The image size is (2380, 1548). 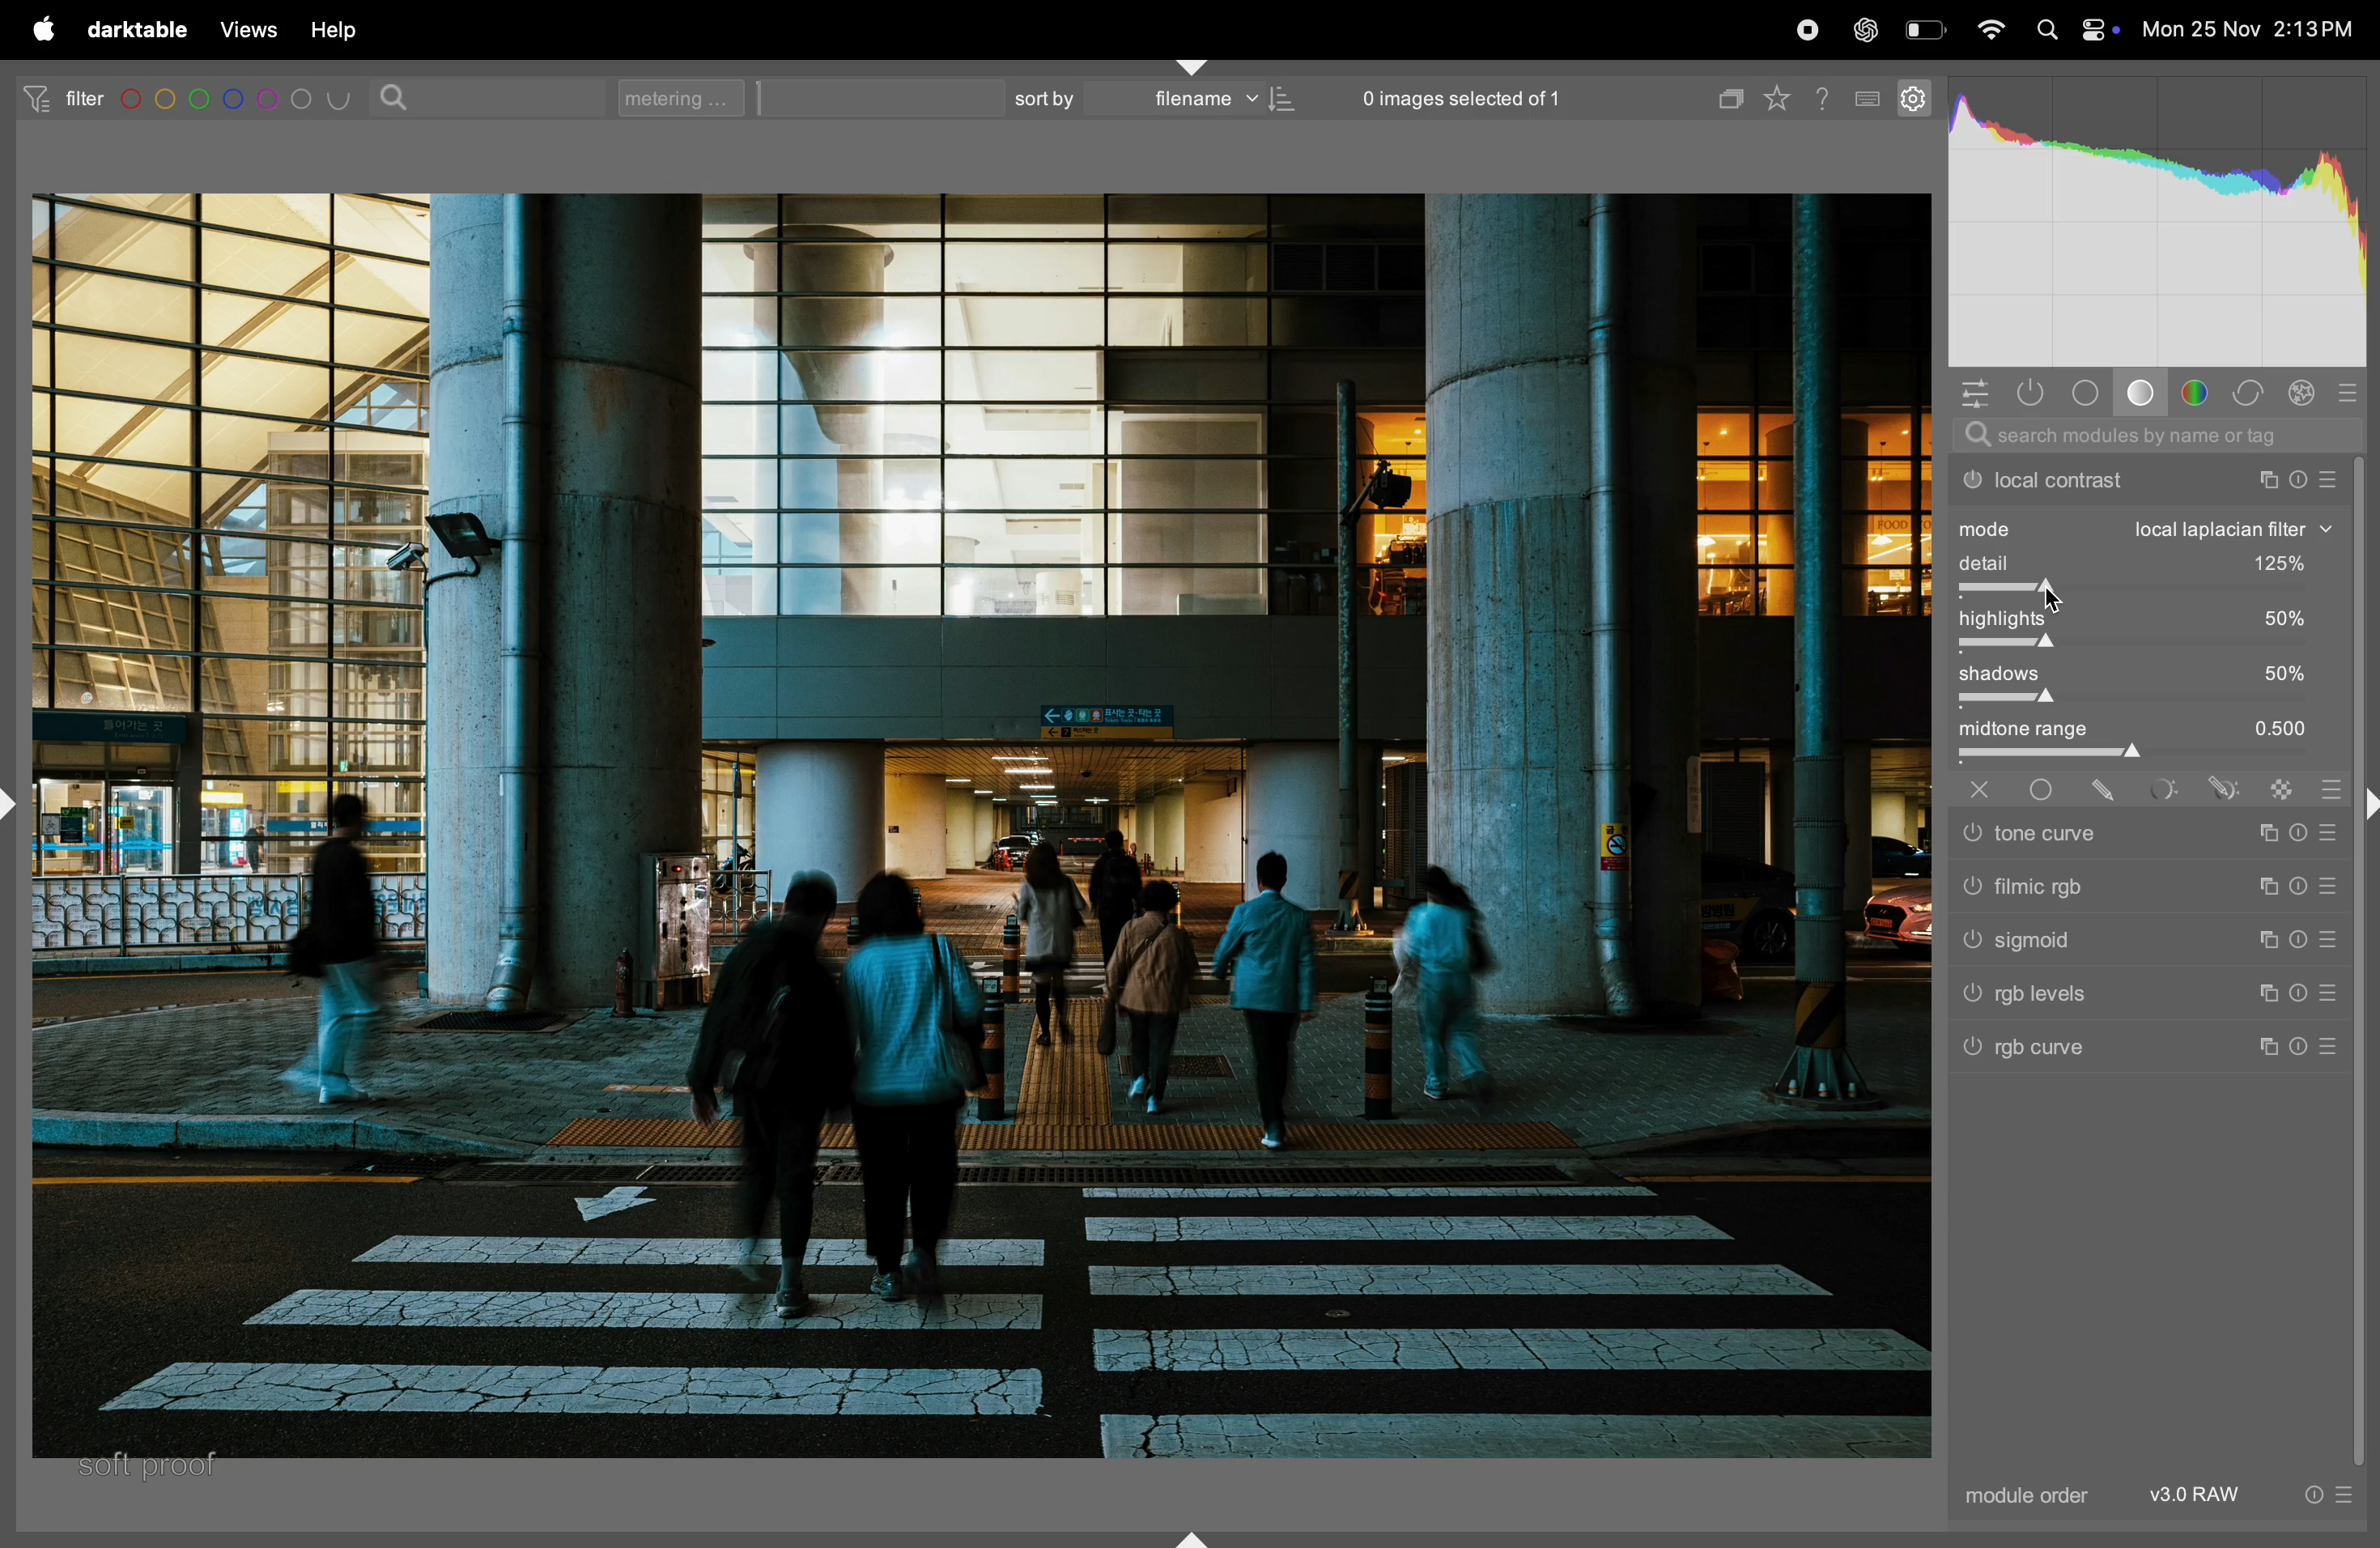 What do you see at coordinates (2344, 1493) in the screenshot?
I see `preset` at bounding box center [2344, 1493].